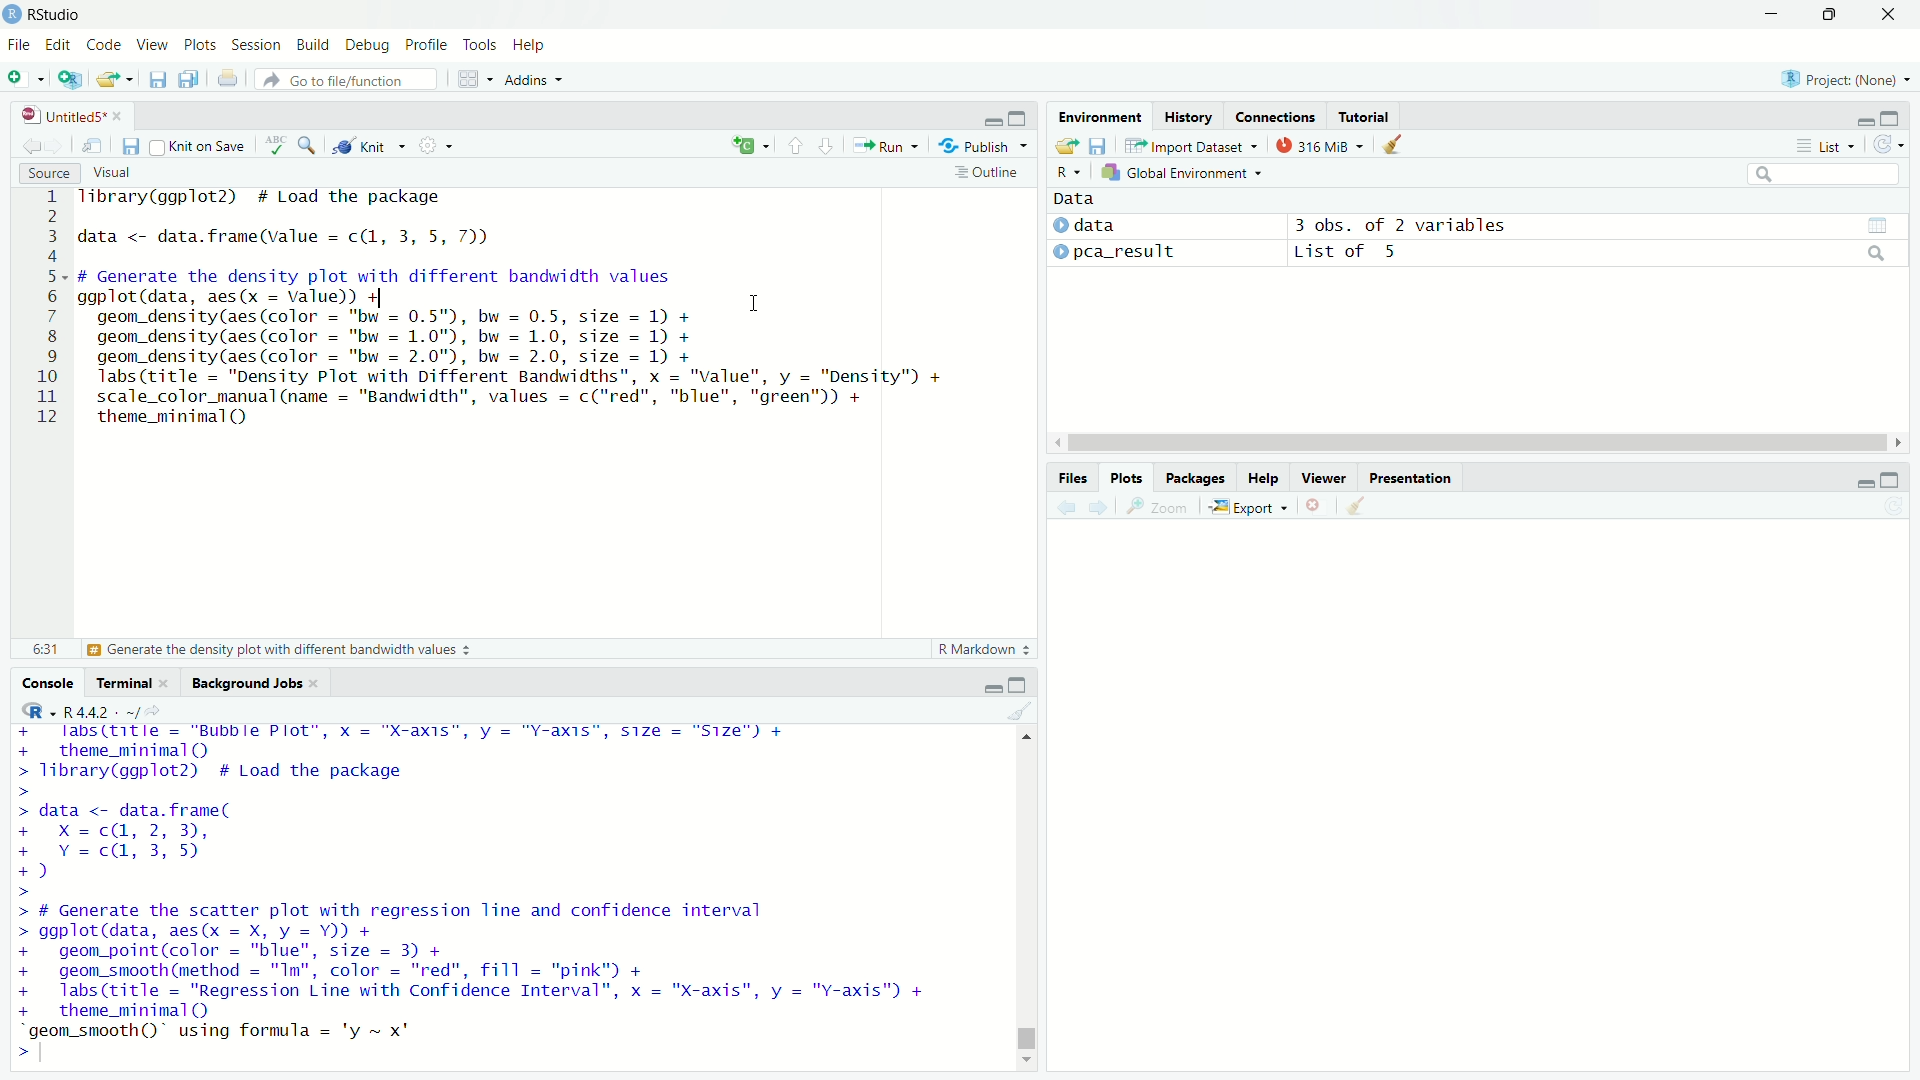 This screenshot has height=1080, width=1920. What do you see at coordinates (1887, 144) in the screenshot?
I see `Refresh the list of objects in the environment` at bounding box center [1887, 144].